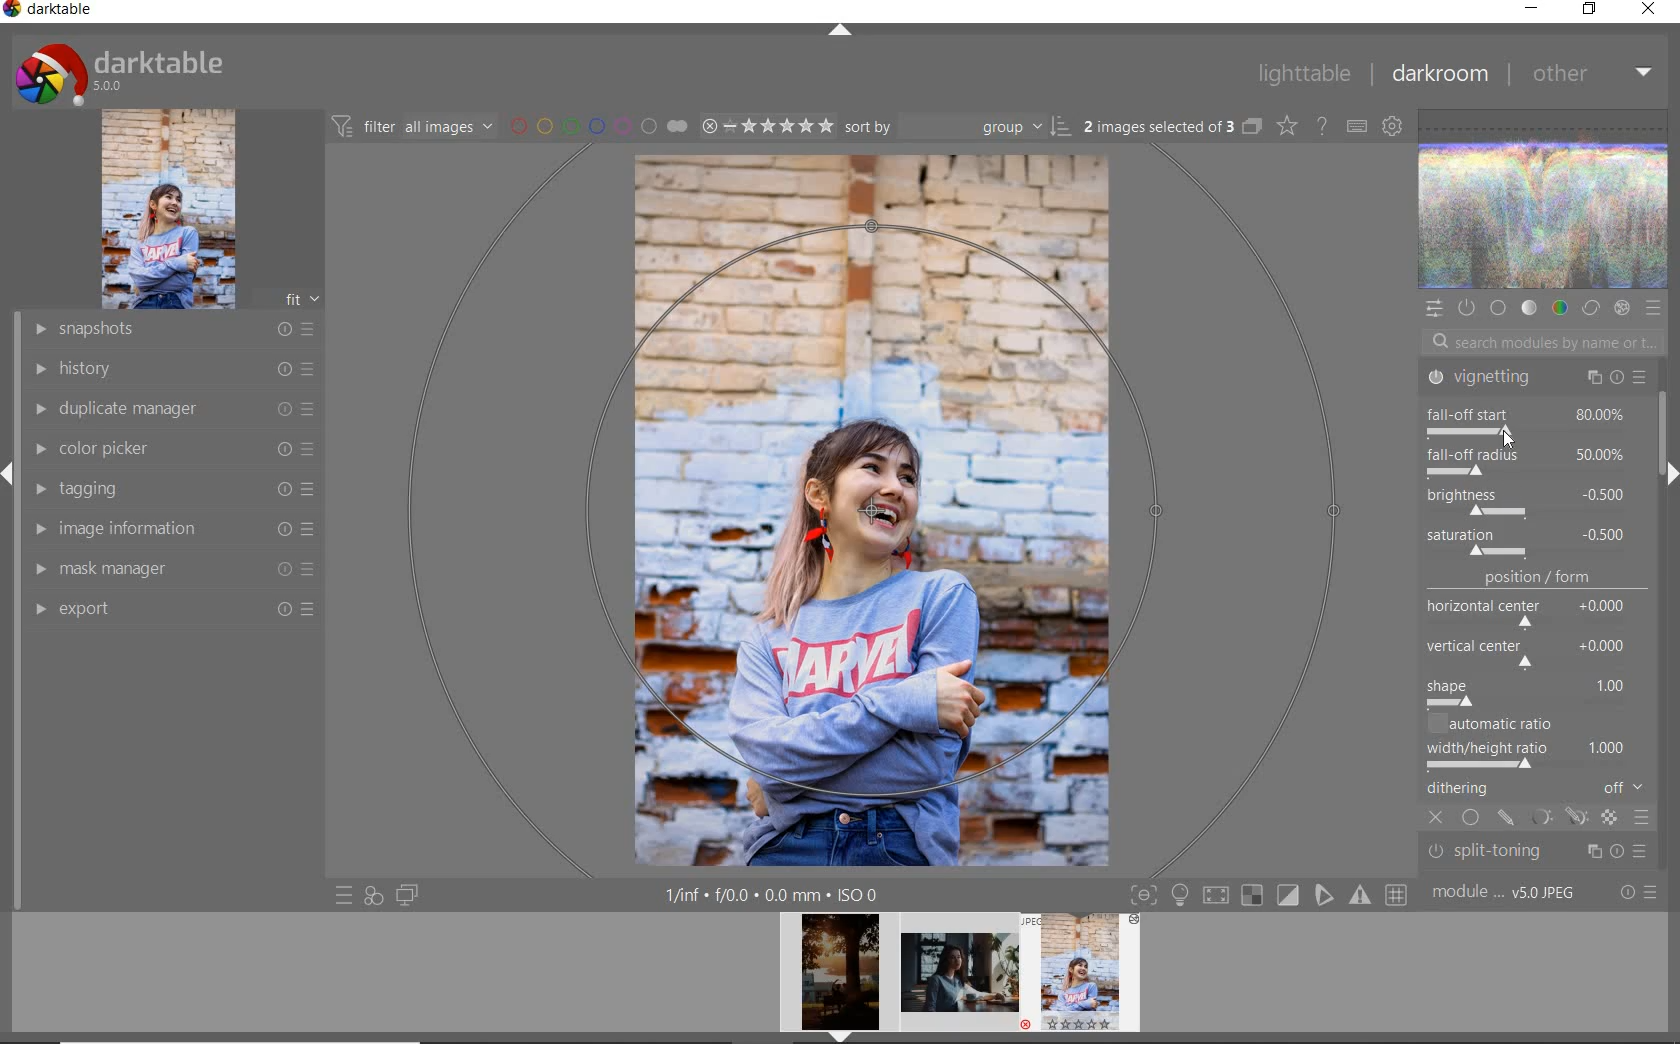 Image resolution: width=1680 pixels, height=1044 pixels. Describe the element at coordinates (175, 409) in the screenshot. I see `duplicate manager` at that location.